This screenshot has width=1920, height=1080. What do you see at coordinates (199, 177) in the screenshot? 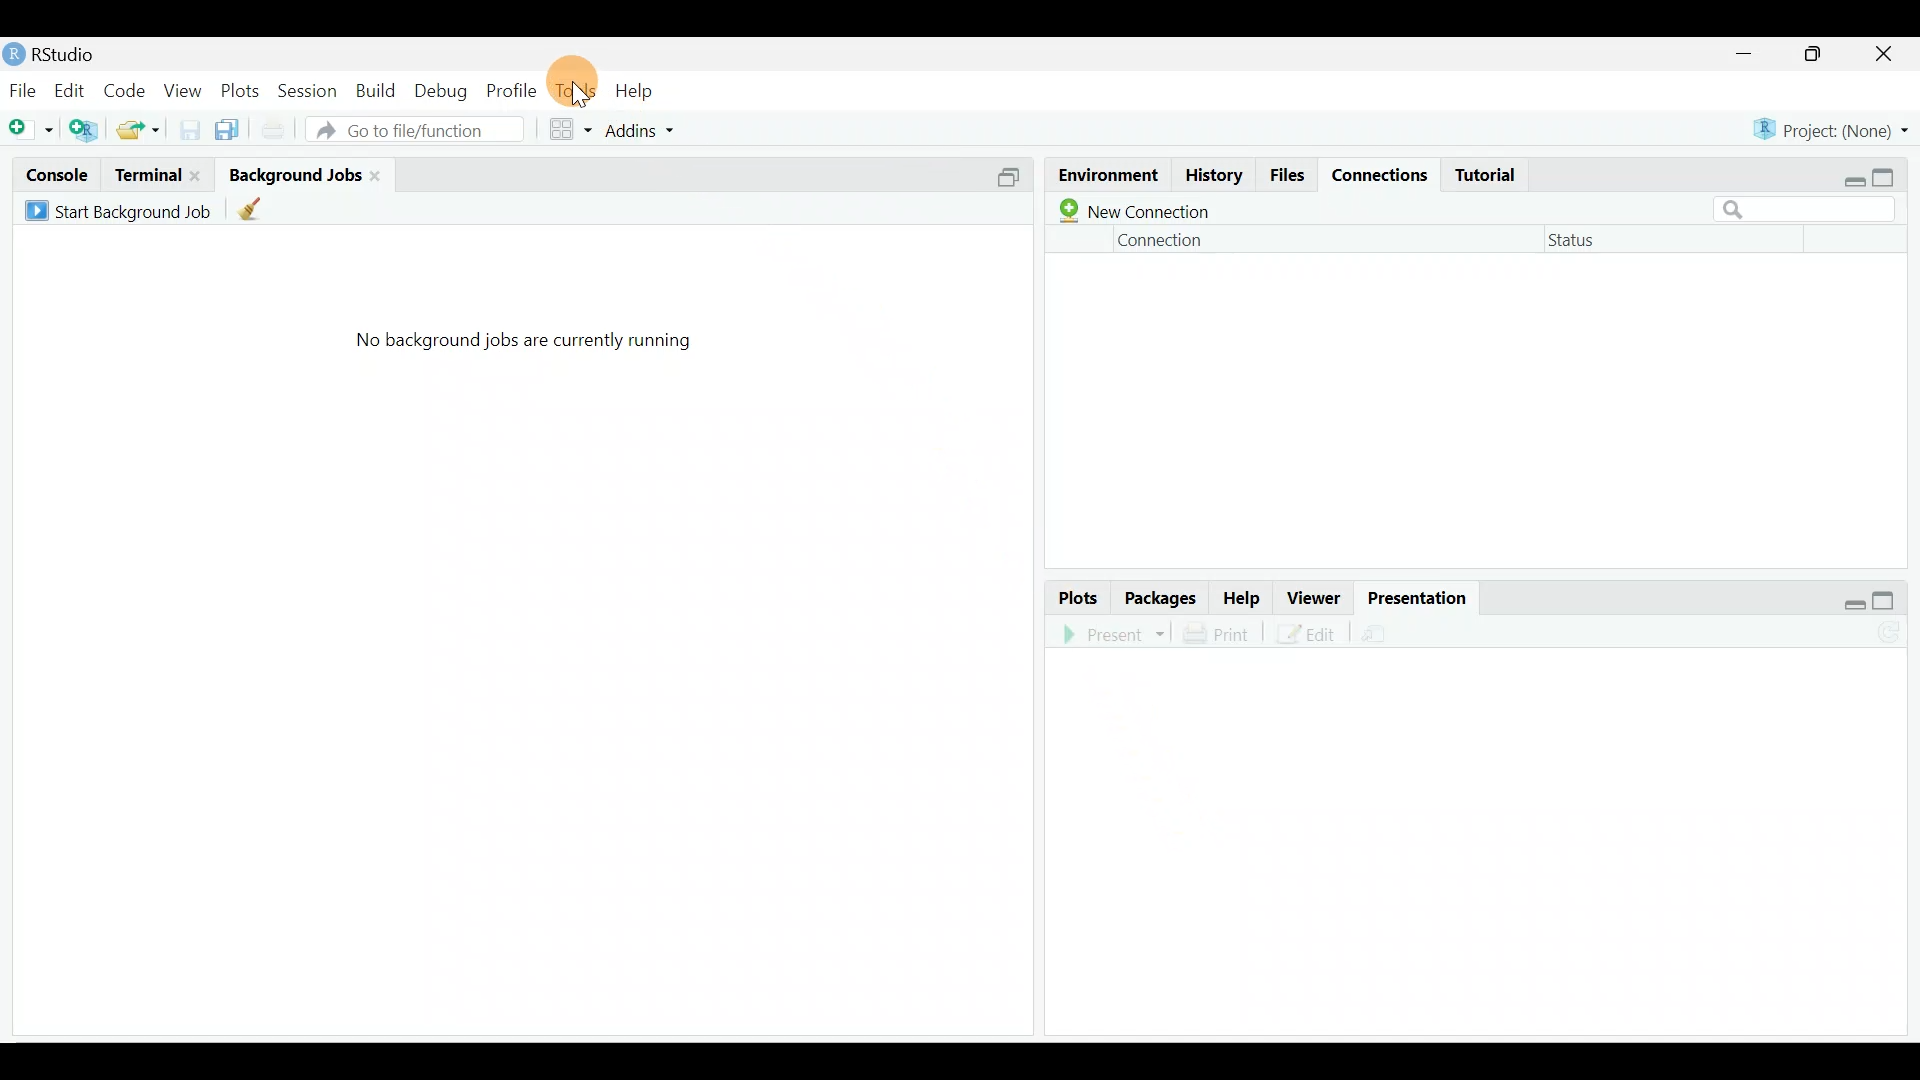
I see `close terminal` at bounding box center [199, 177].